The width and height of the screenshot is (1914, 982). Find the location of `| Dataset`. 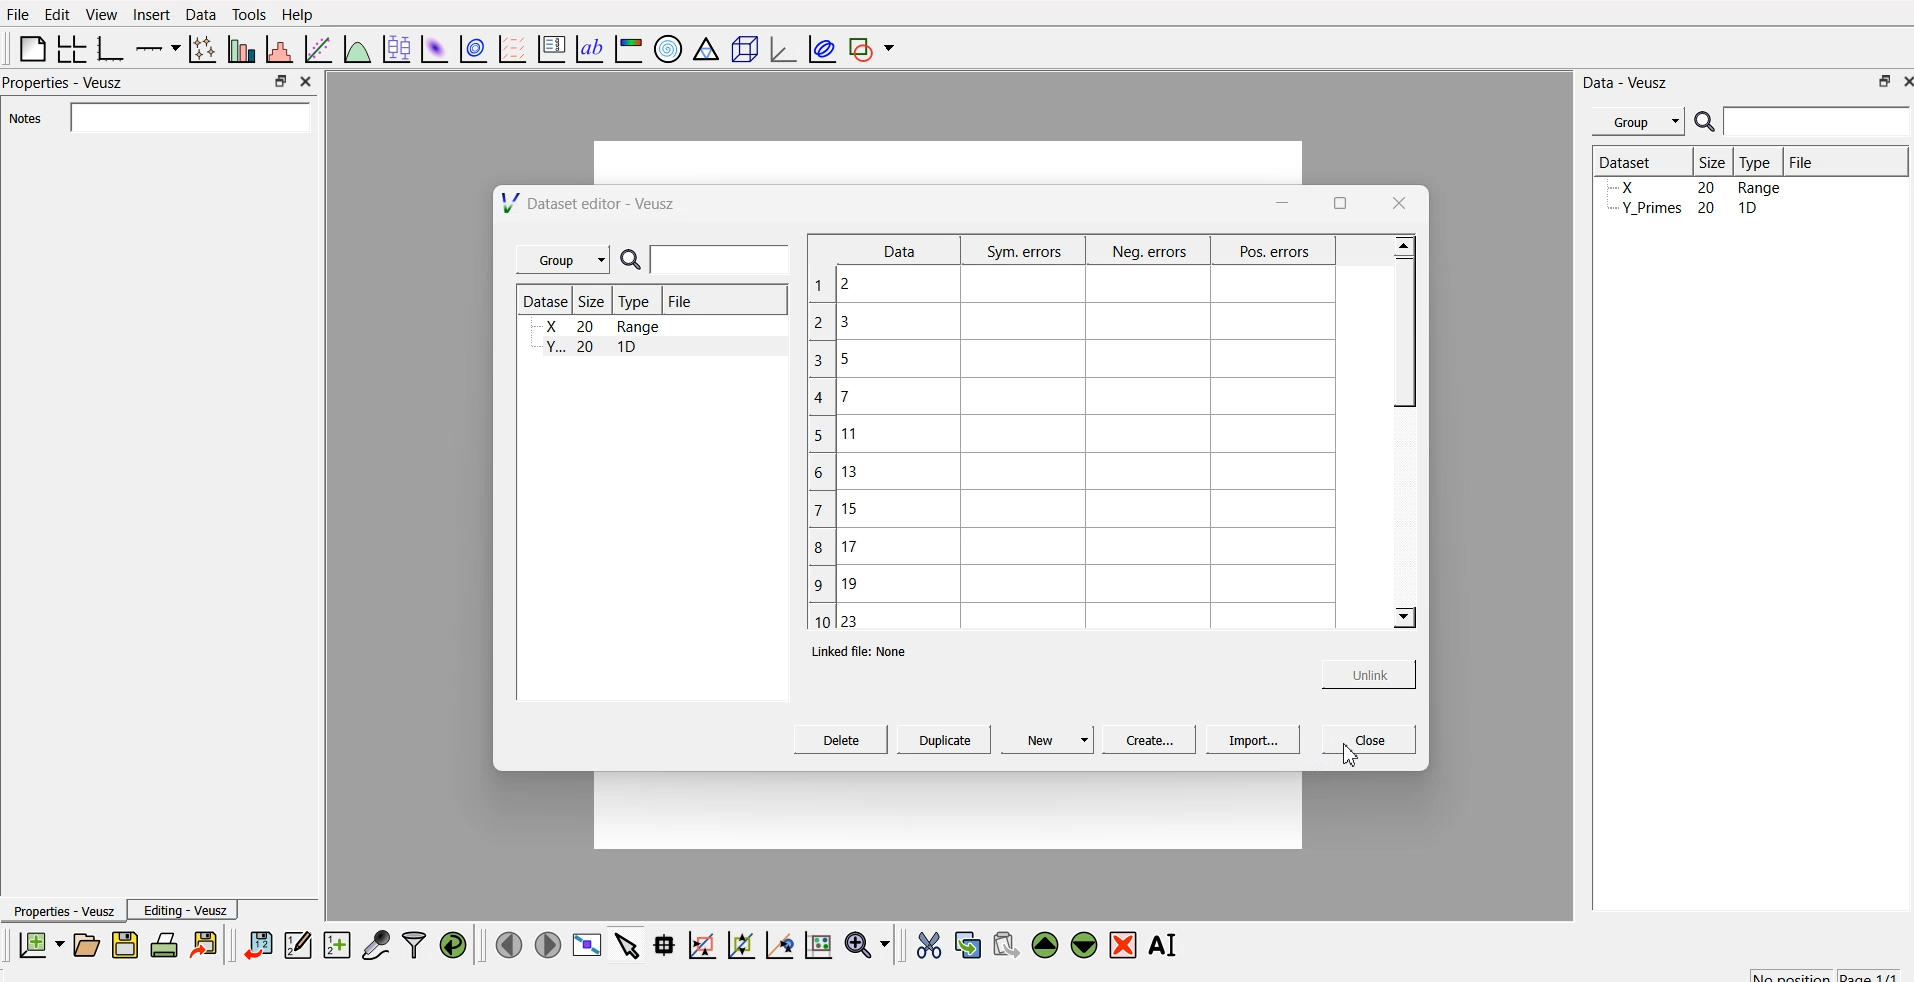

| Dataset is located at coordinates (1625, 160).